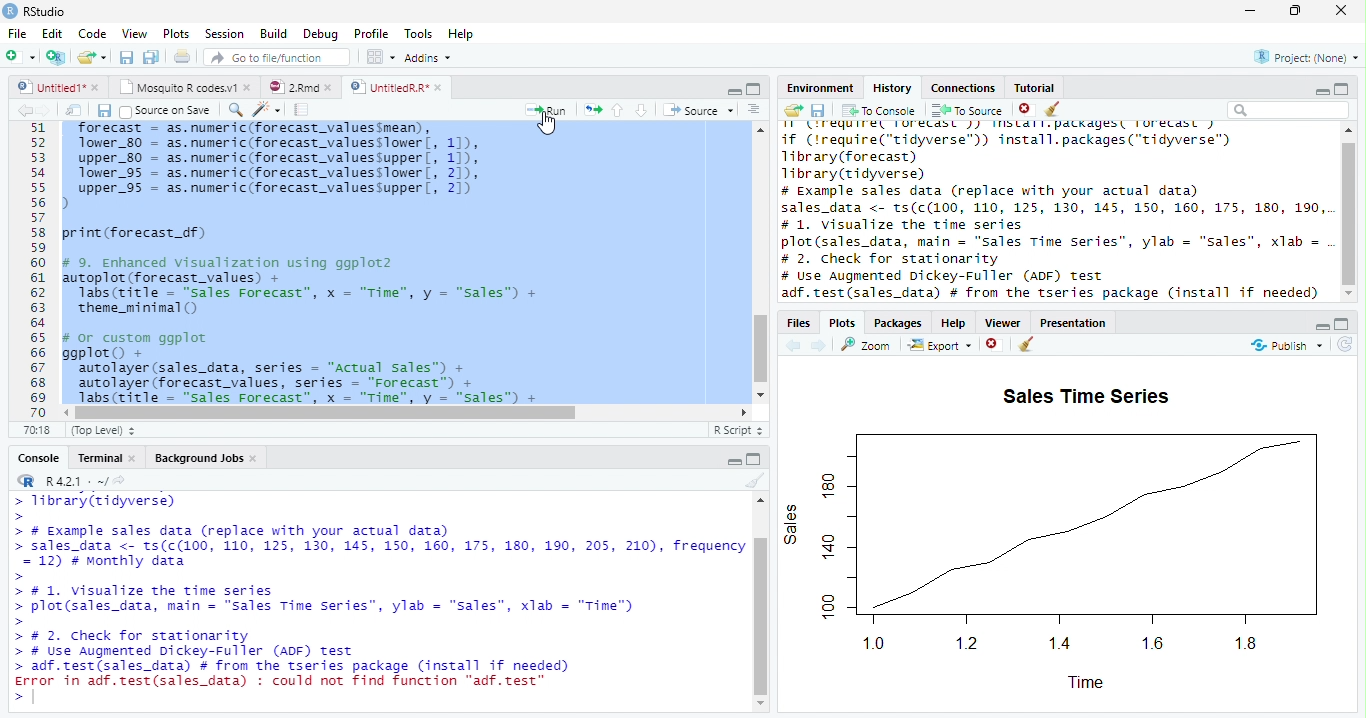 Image resolution: width=1366 pixels, height=718 pixels. Describe the element at coordinates (1345, 346) in the screenshot. I see `Refresh` at that location.